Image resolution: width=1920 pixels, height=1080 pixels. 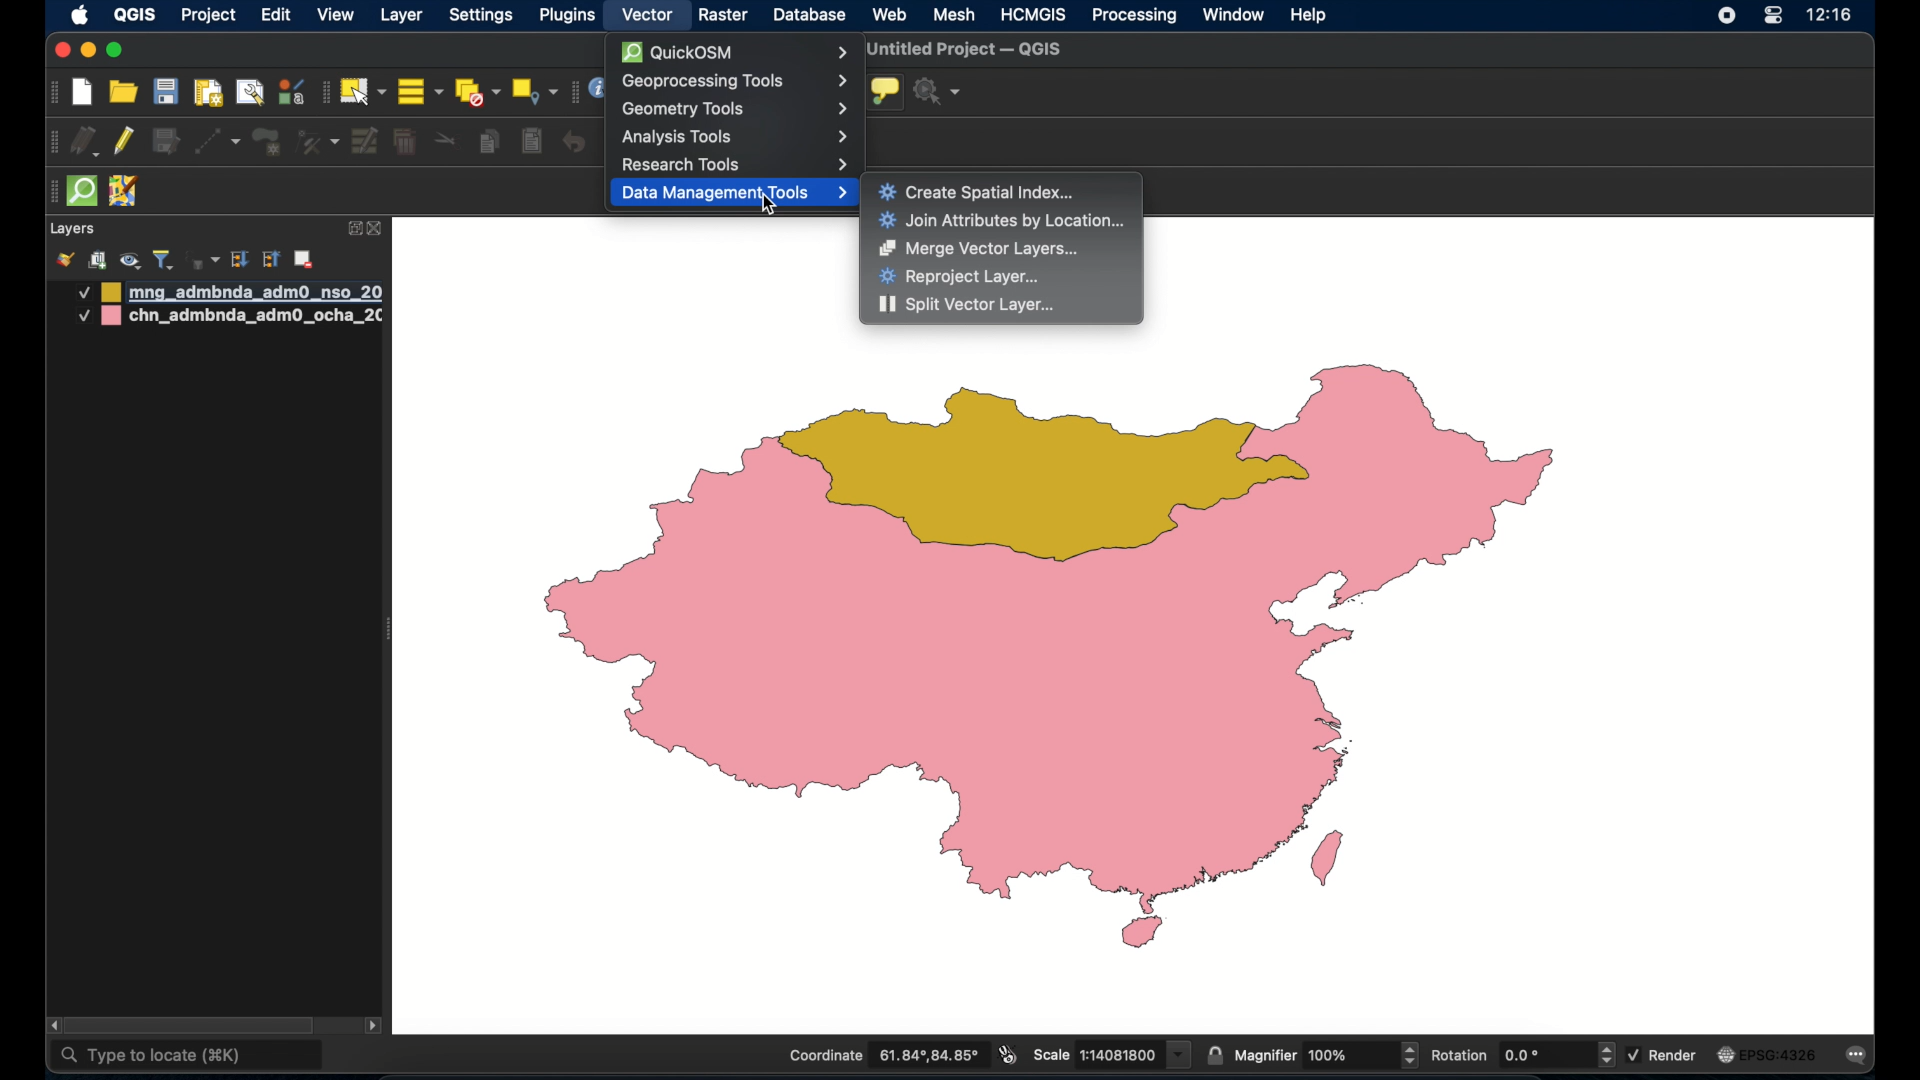 What do you see at coordinates (1767, 1056) in the screenshot?
I see `EPSG:4326` at bounding box center [1767, 1056].